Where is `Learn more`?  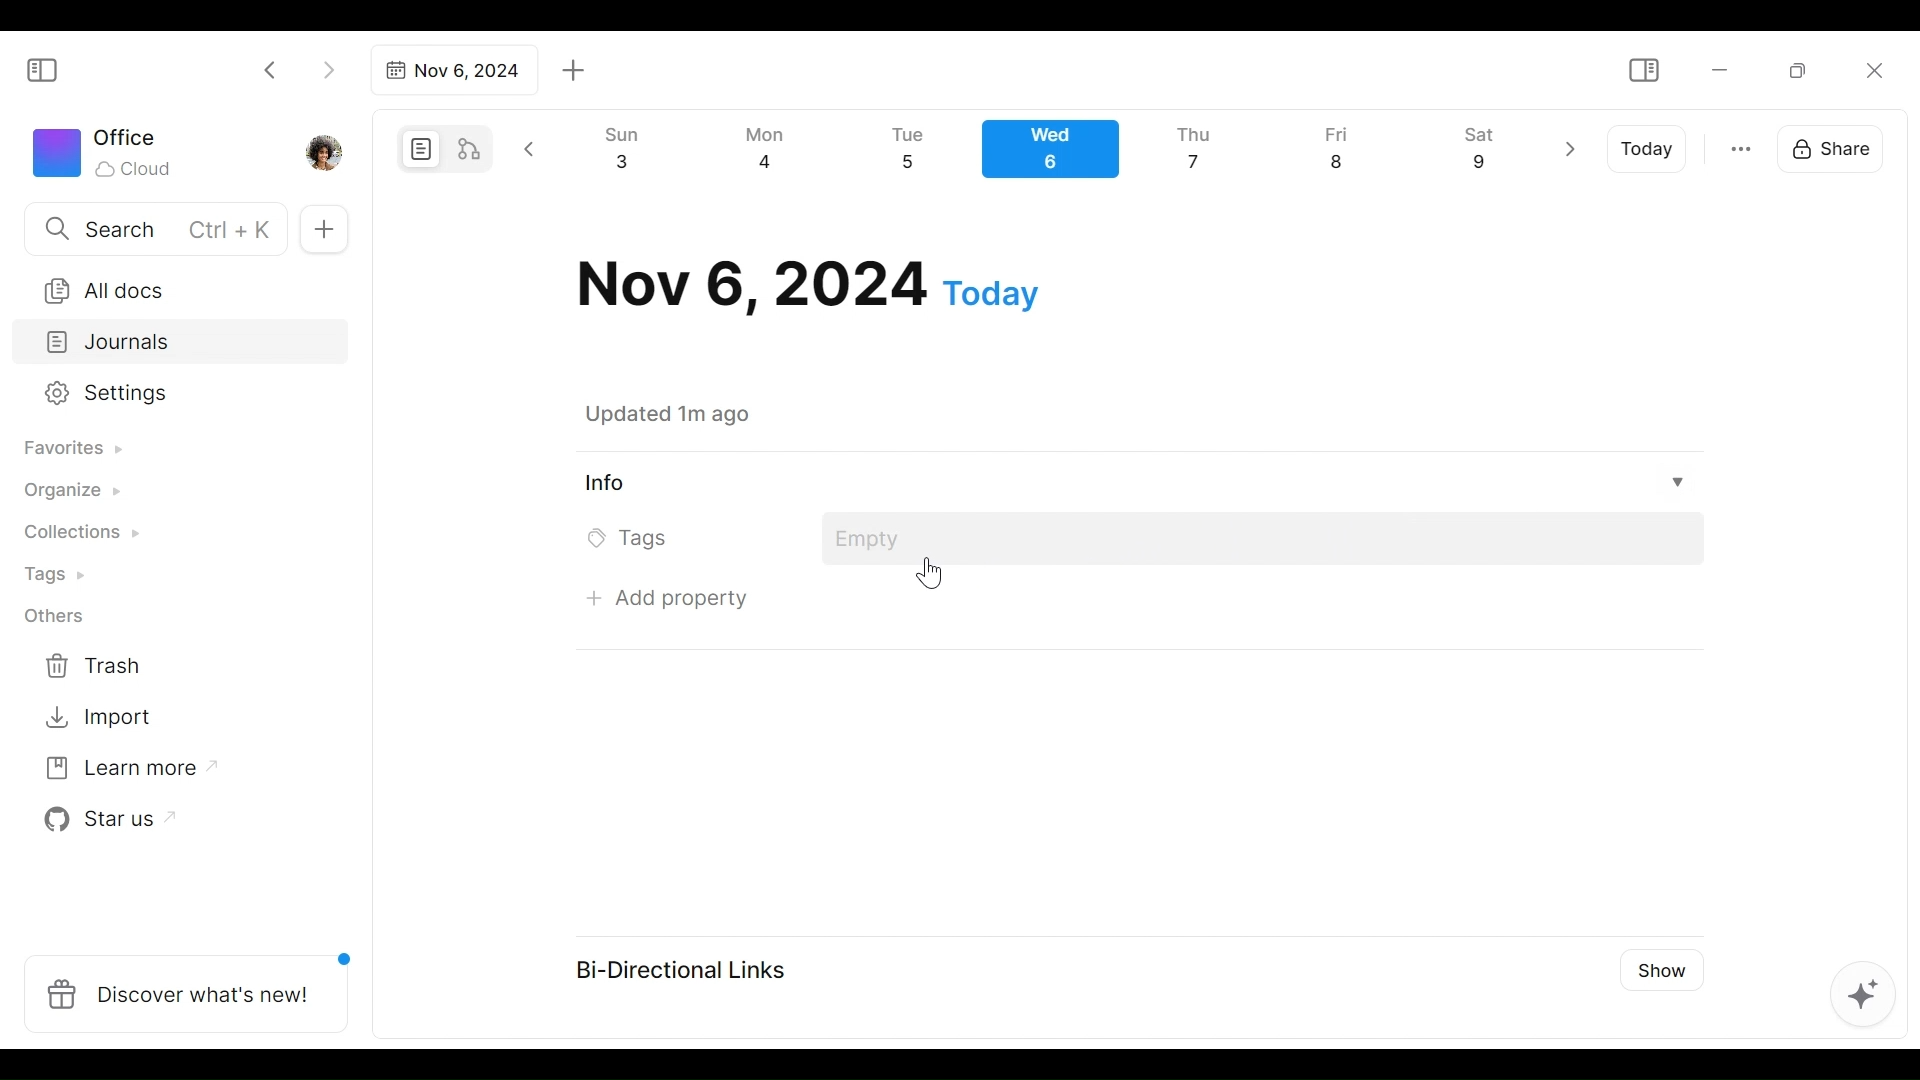
Learn more is located at coordinates (121, 772).